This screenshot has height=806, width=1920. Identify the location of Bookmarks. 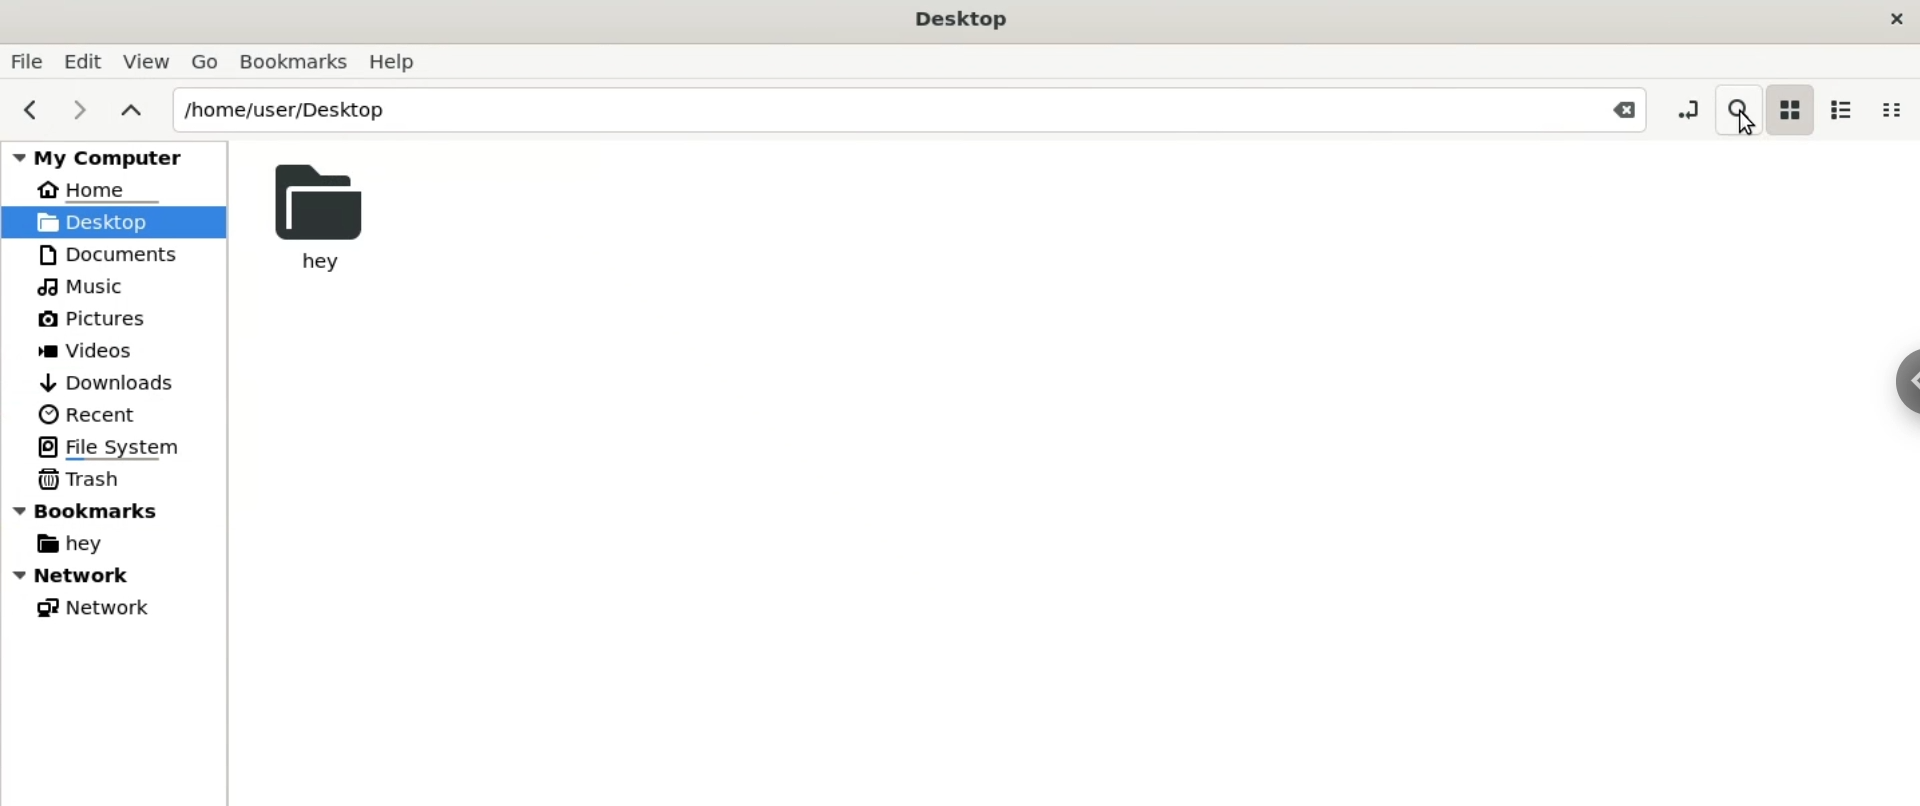
(295, 62).